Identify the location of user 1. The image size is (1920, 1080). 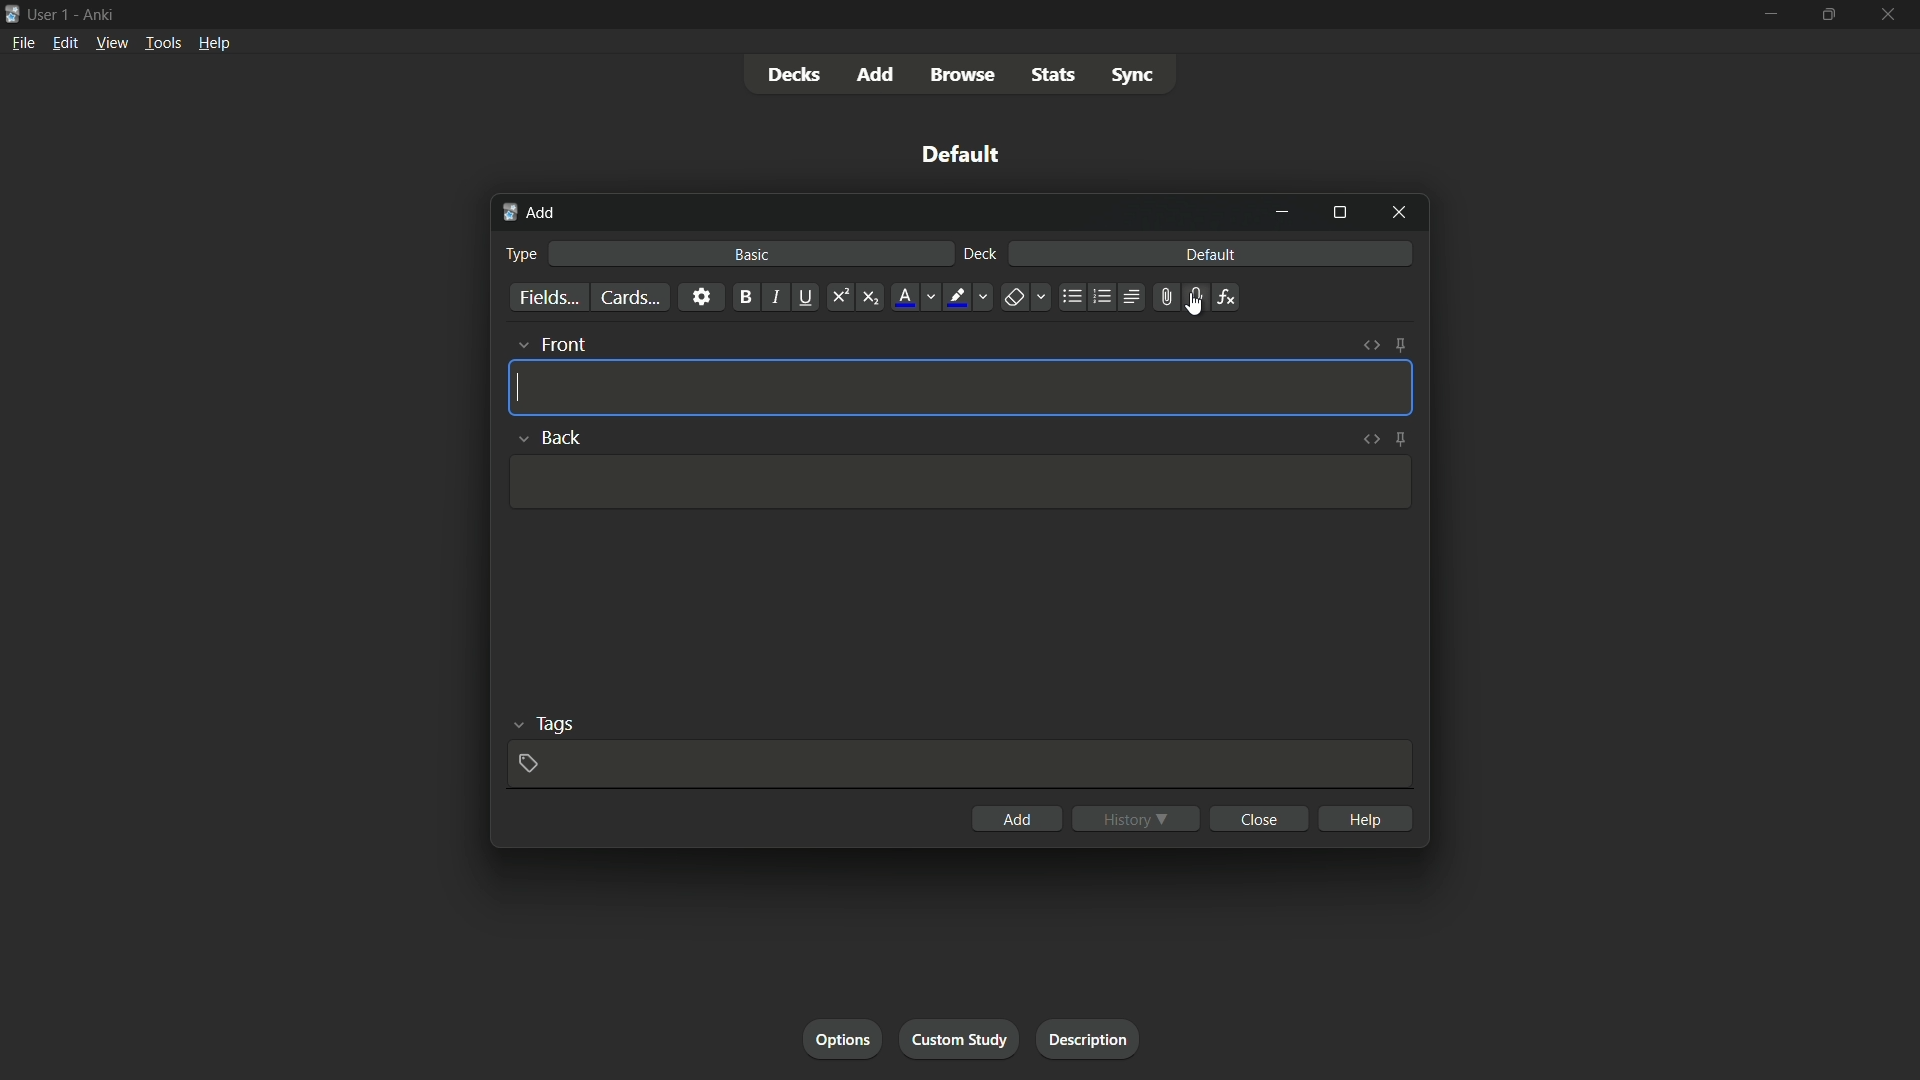
(50, 13).